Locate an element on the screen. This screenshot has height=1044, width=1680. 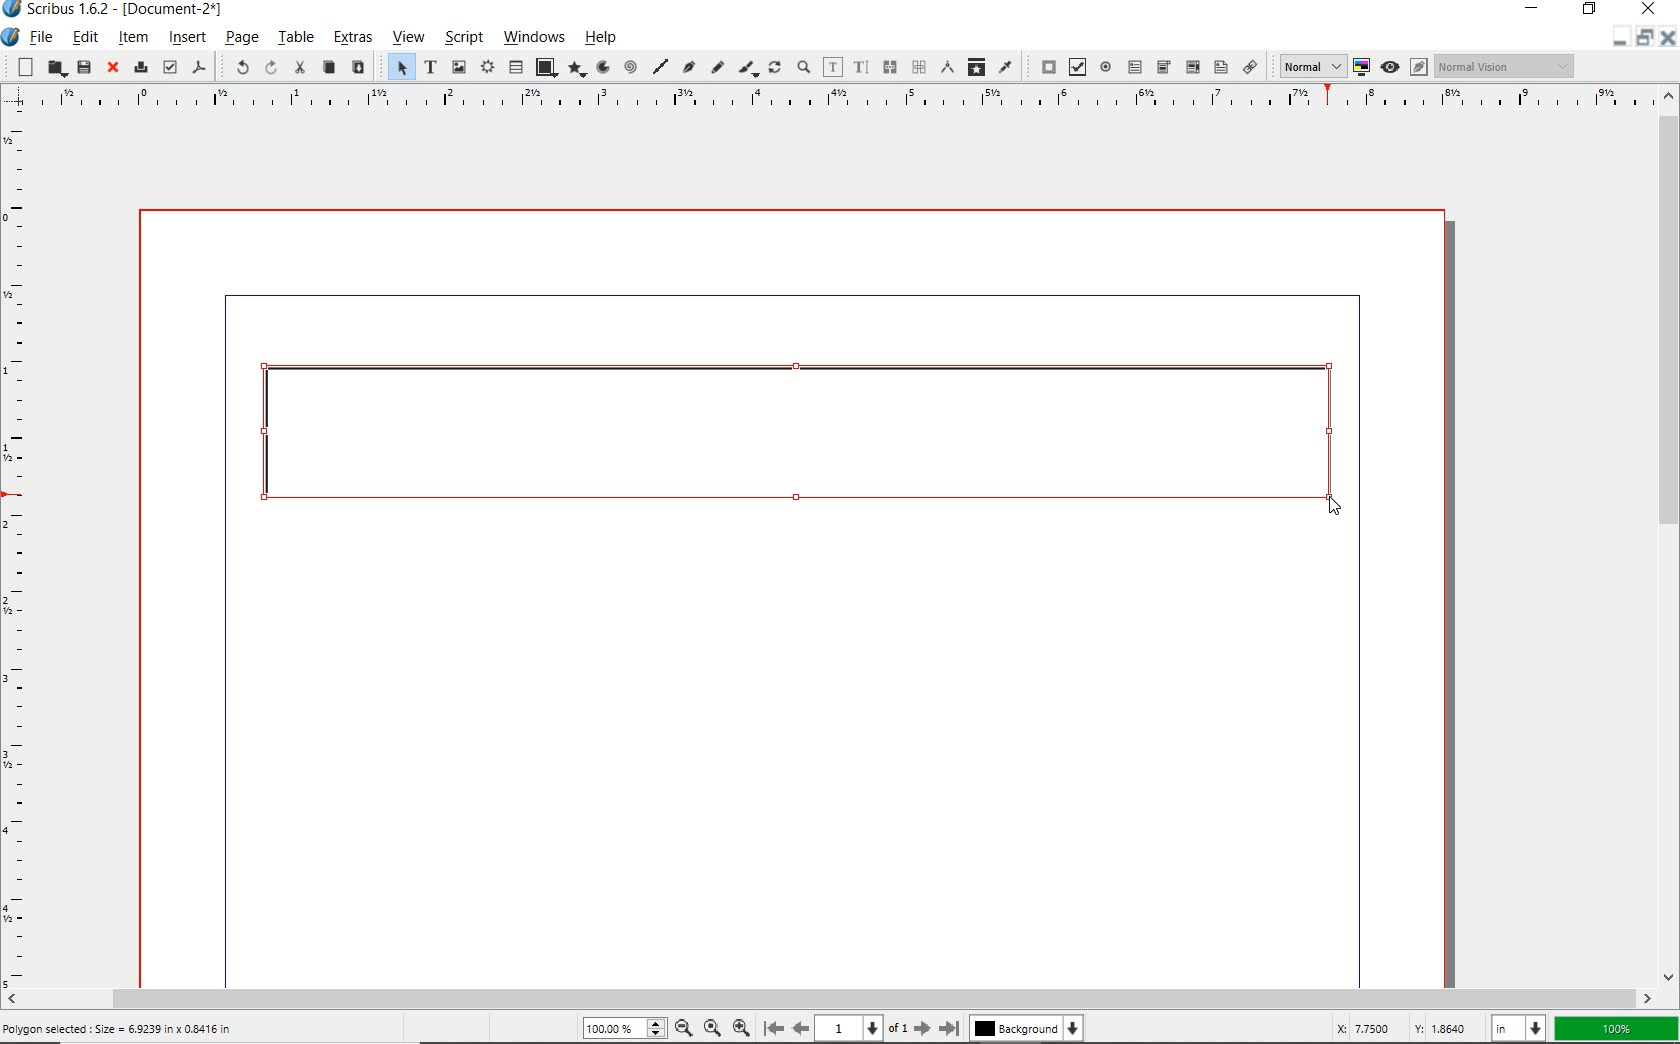
cut is located at coordinates (299, 68).